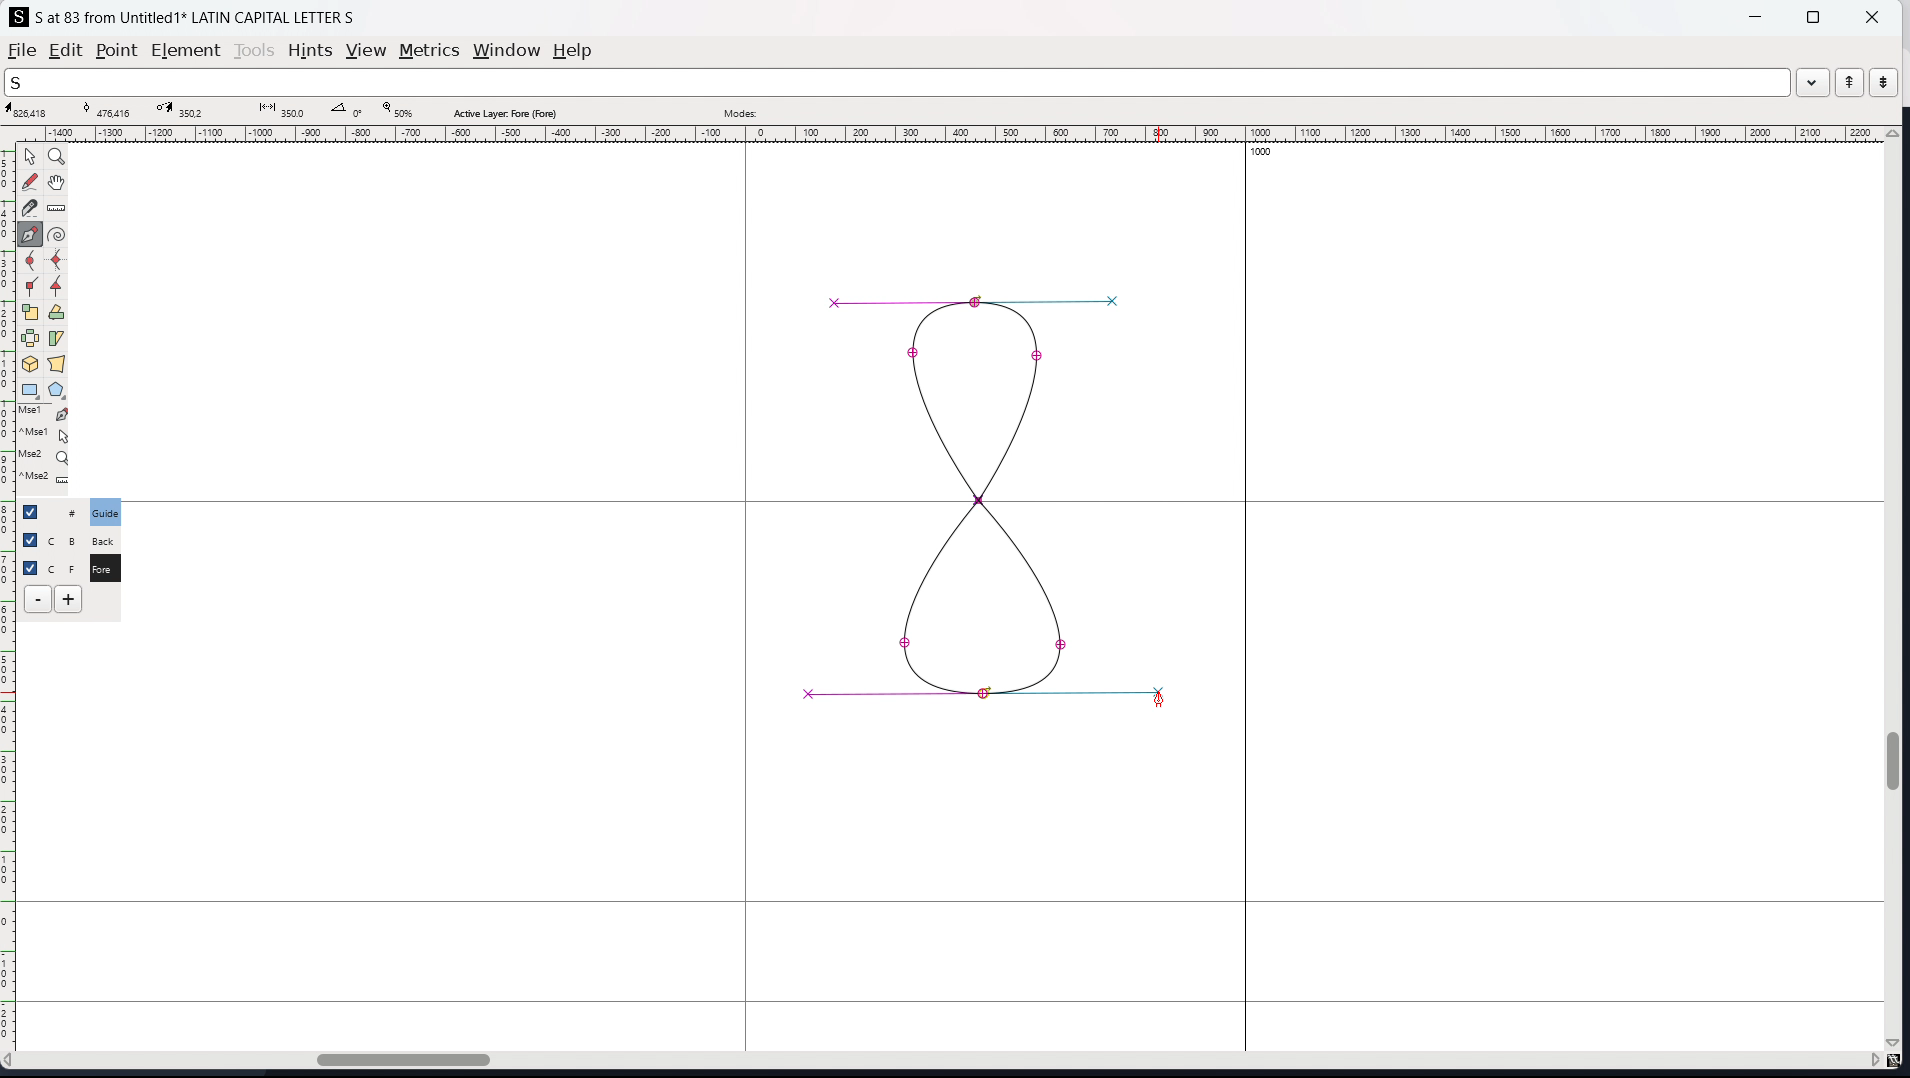 The width and height of the screenshot is (1910, 1078). What do you see at coordinates (57, 313) in the screenshot?
I see `rotate selection` at bounding box center [57, 313].